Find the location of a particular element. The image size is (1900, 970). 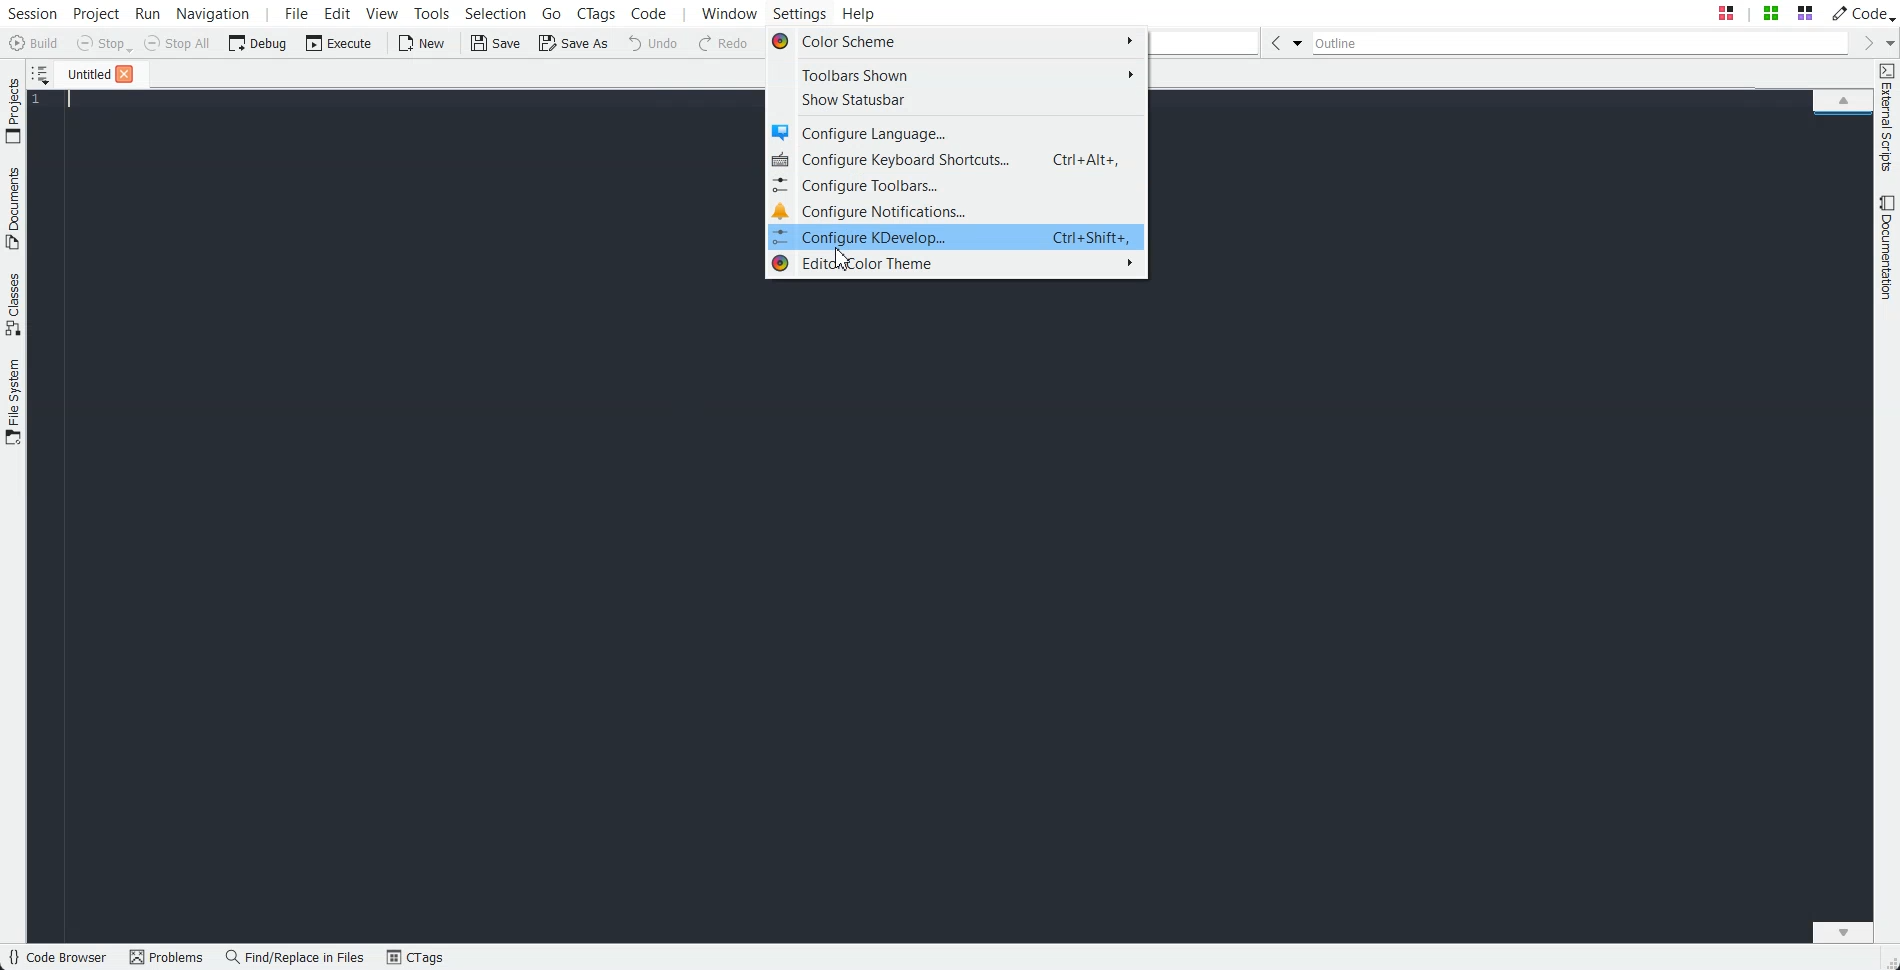

CTags is located at coordinates (415, 958).